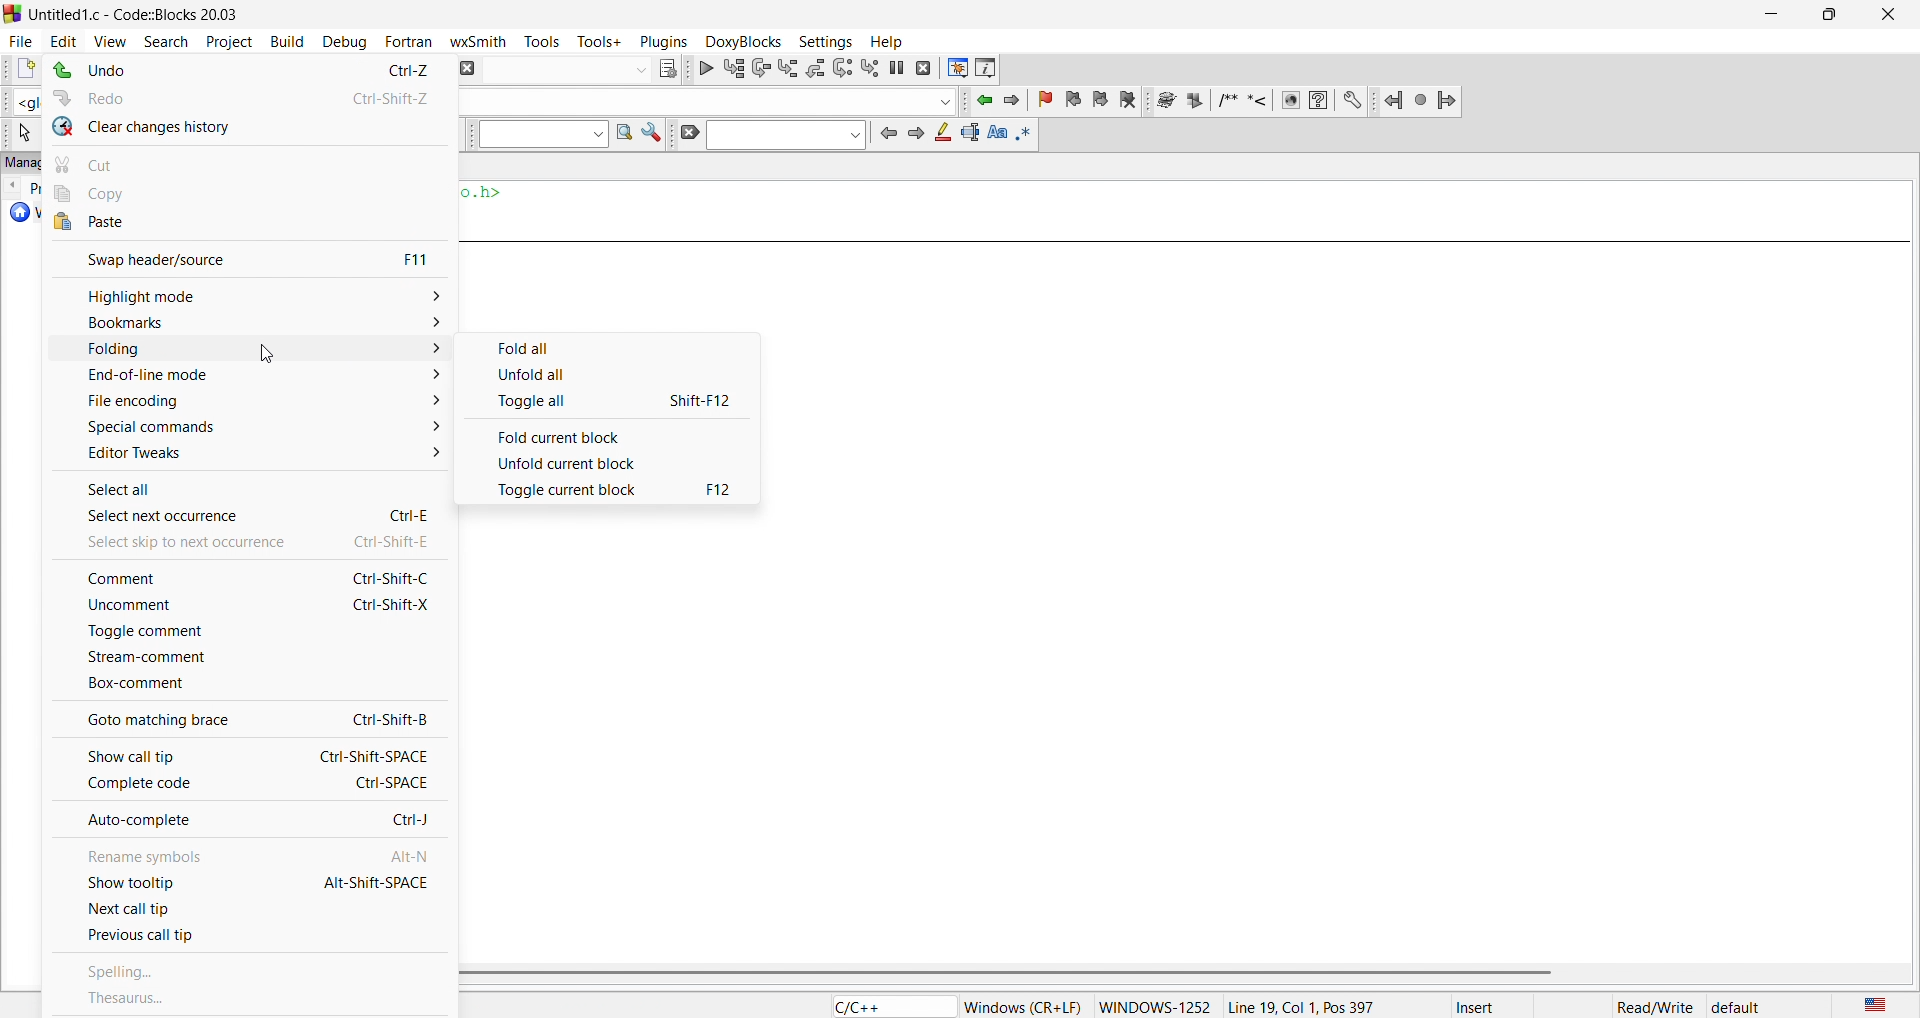 Image resolution: width=1920 pixels, height=1018 pixels. What do you see at coordinates (248, 515) in the screenshot?
I see `select next occurence` at bounding box center [248, 515].